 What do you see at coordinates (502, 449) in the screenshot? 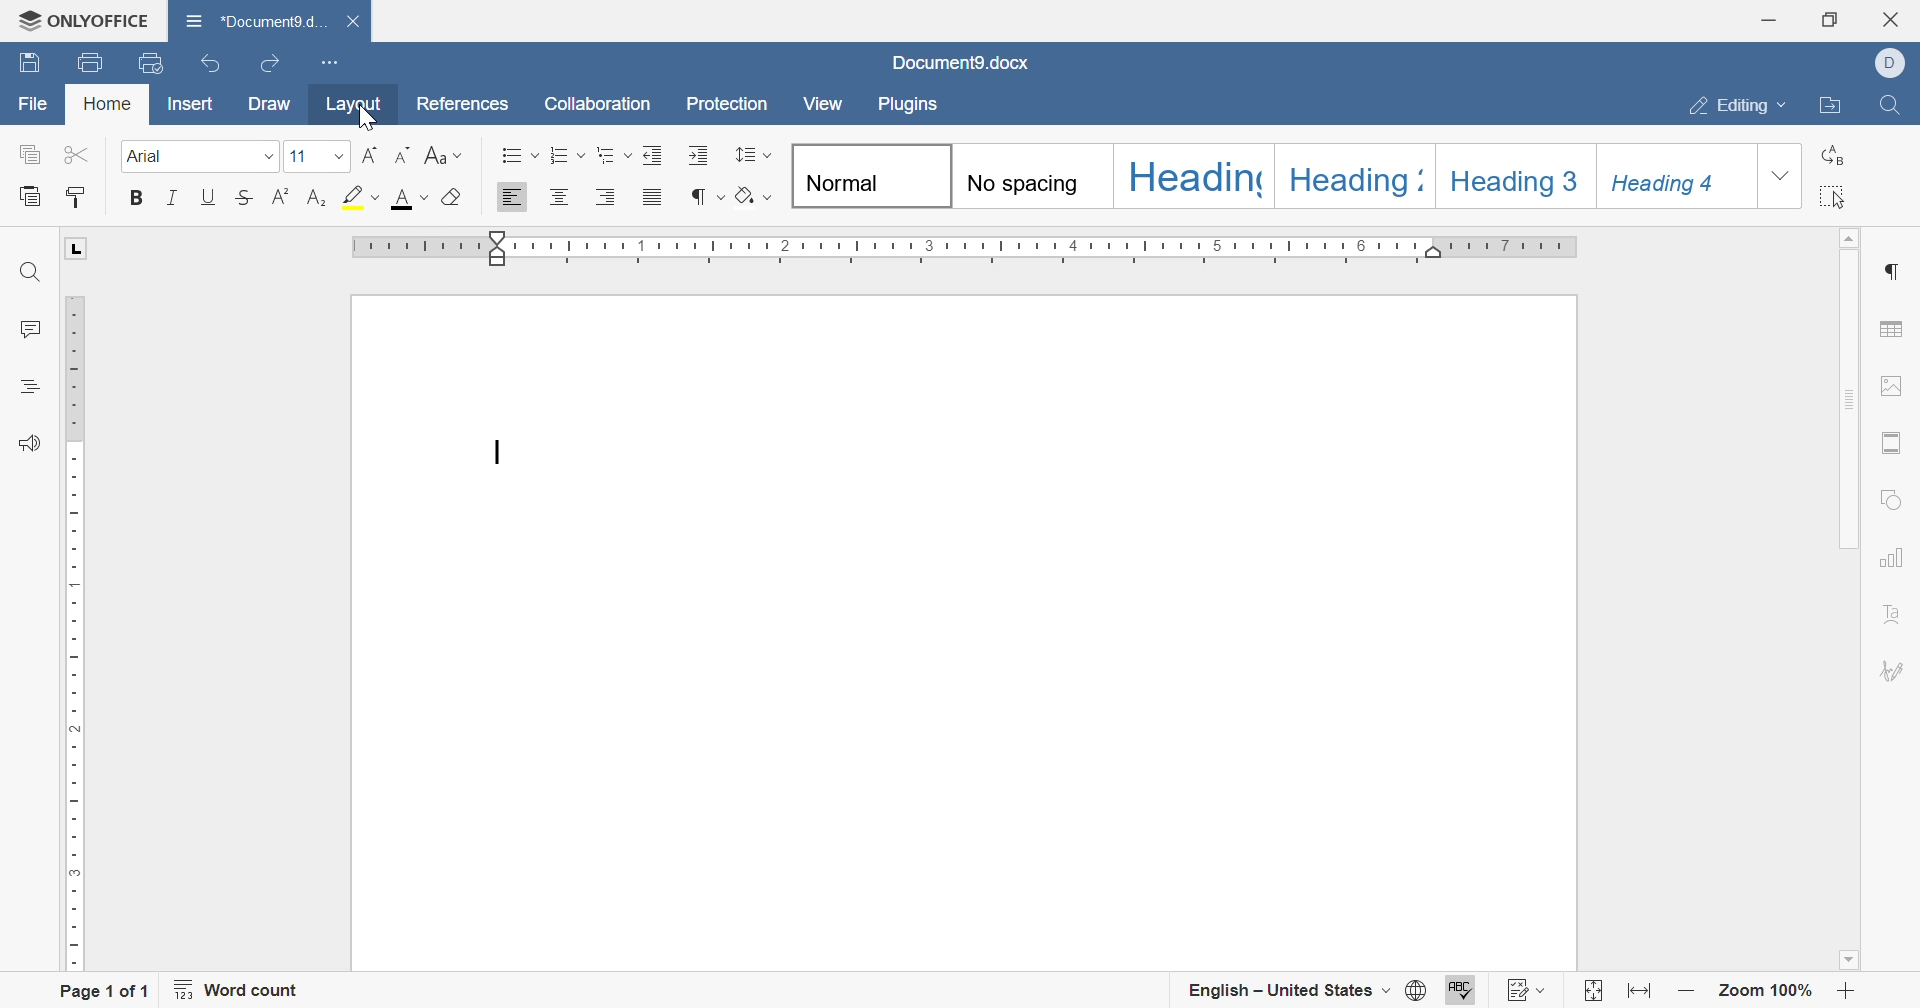
I see `cursor` at bounding box center [502, 449].